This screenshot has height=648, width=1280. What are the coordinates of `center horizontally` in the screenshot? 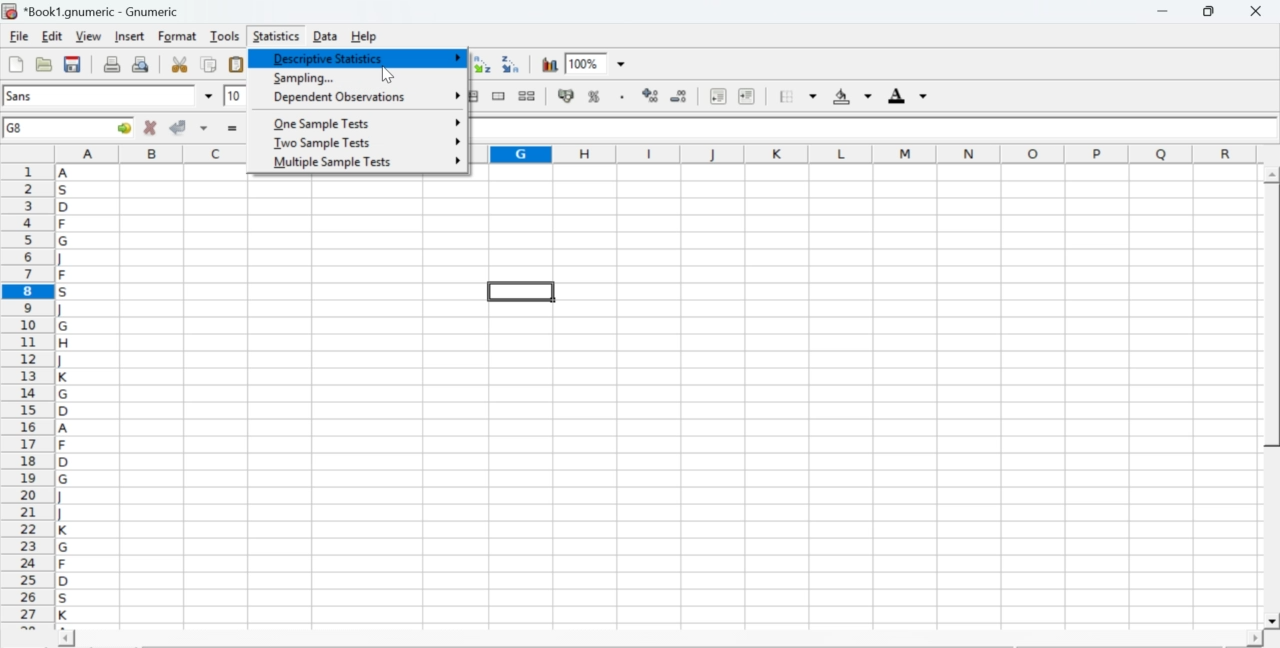 It's located at (470, 96).